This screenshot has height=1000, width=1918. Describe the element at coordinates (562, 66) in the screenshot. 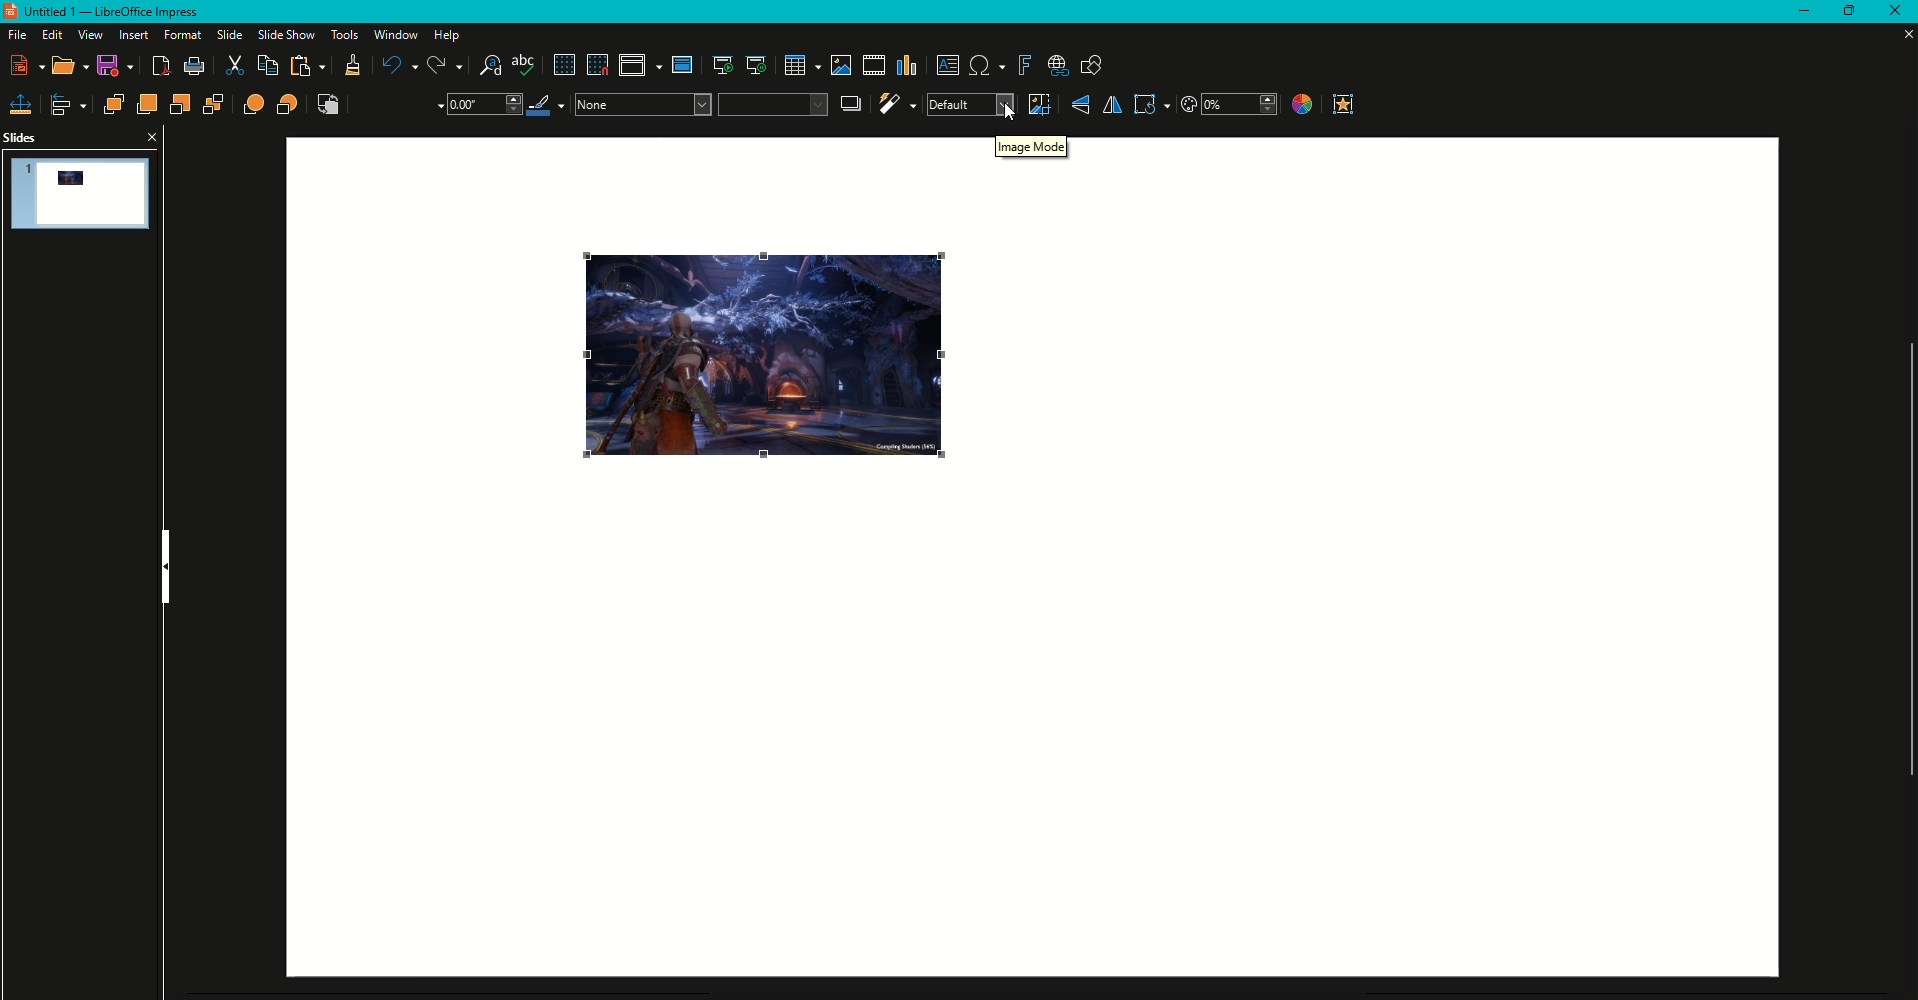

I see `Display Grid` at that location.